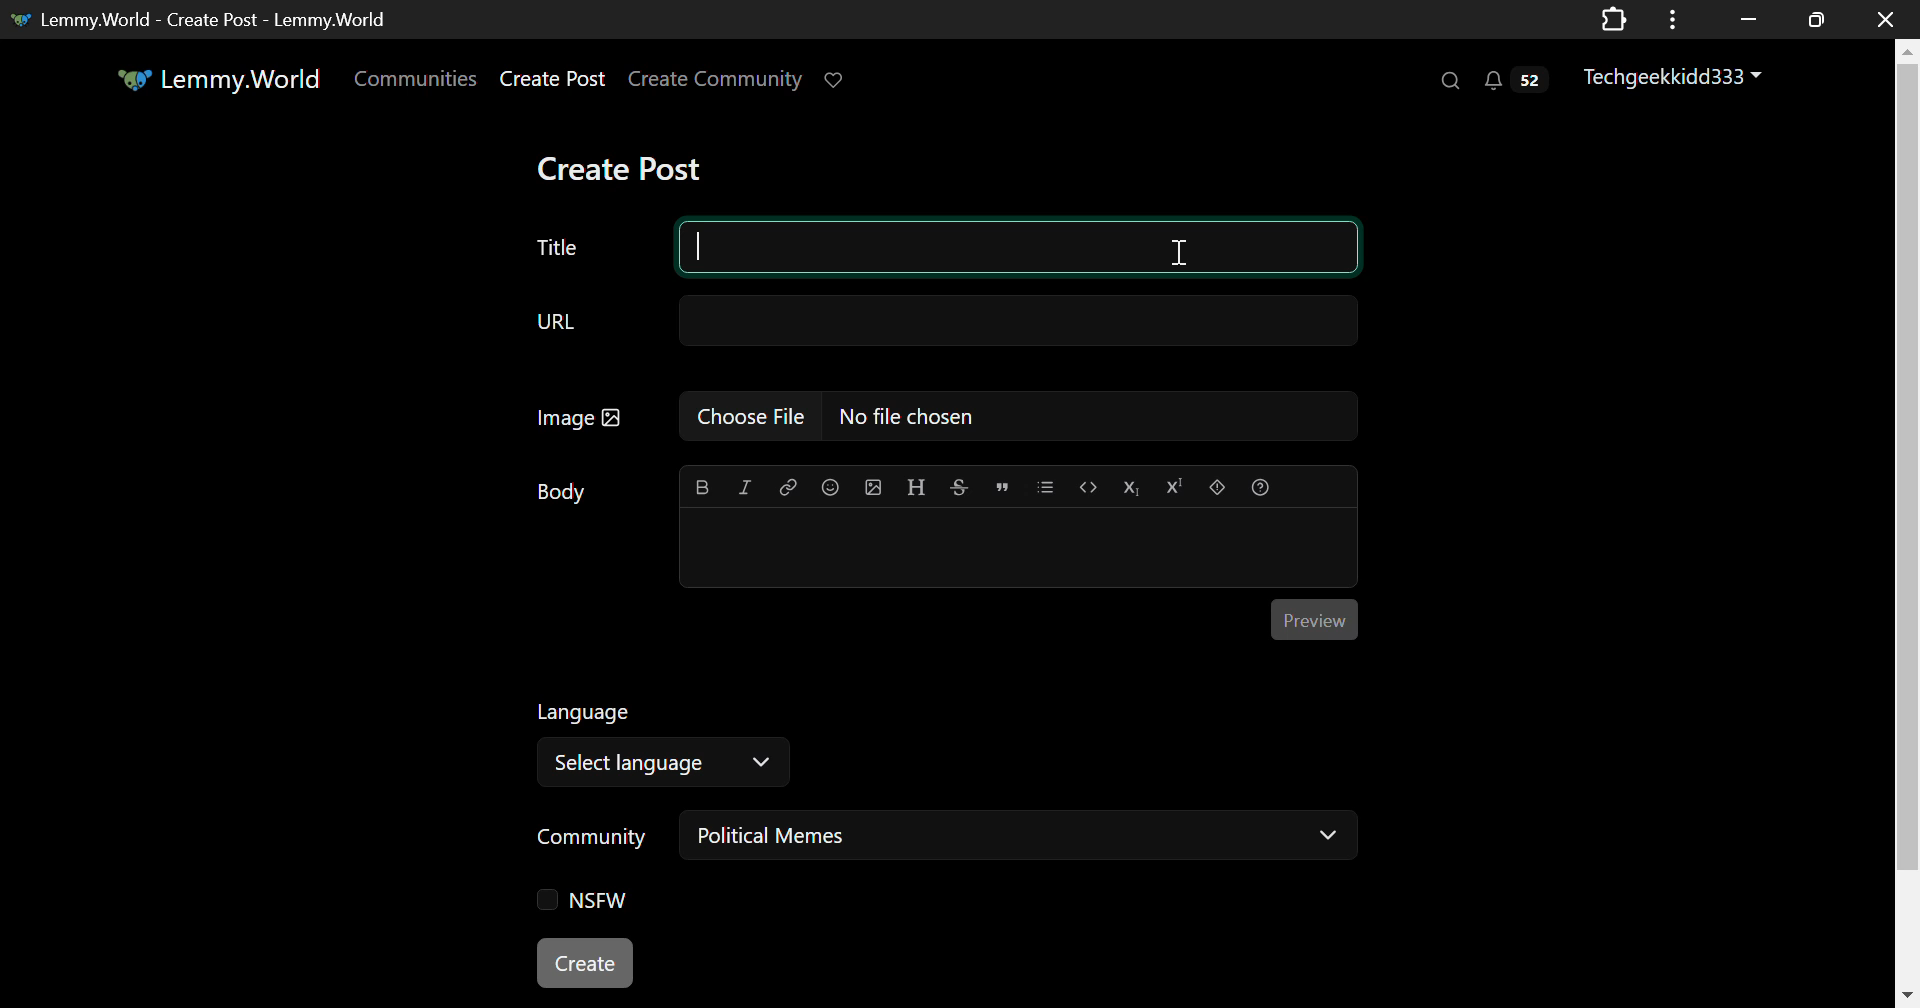 This screenshot has width=1920, height=1008. What do you see at coordinates (1745, 19) in the screenshot?
I see `Restore Down` at bounding box center [1745, 19].